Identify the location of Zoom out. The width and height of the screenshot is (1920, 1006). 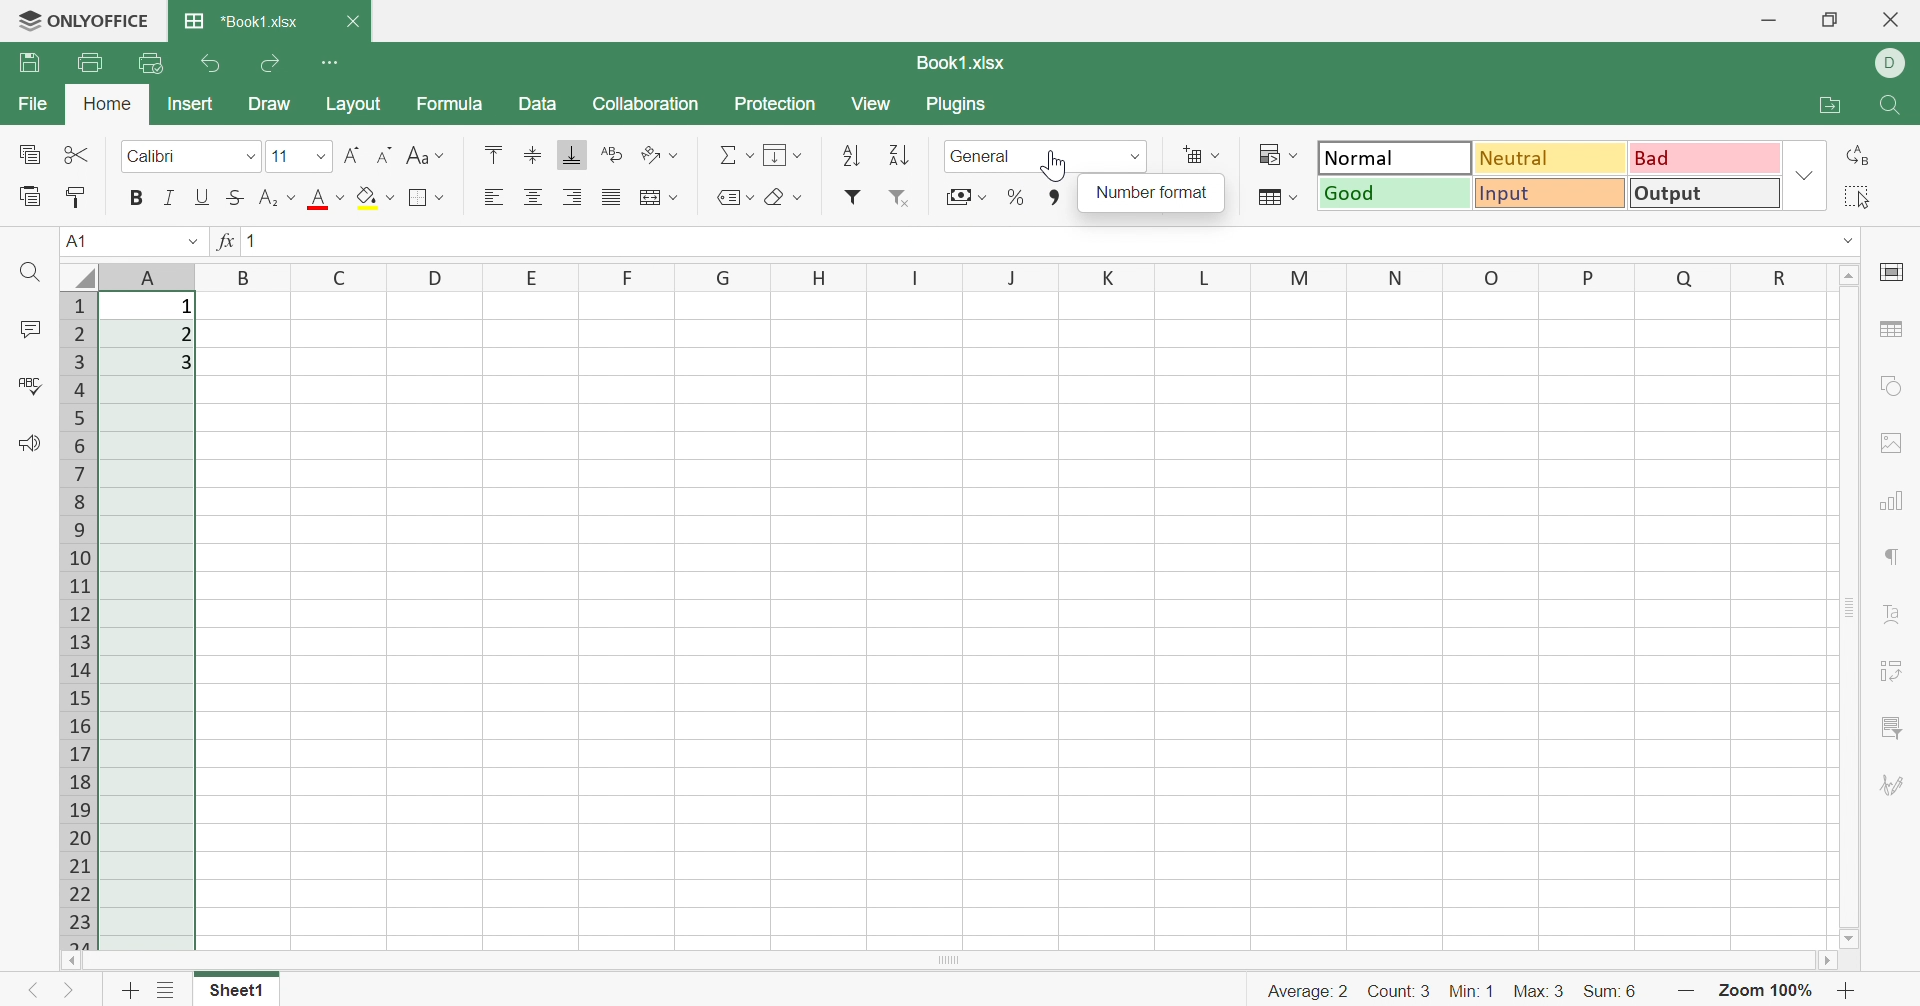
(1689, 994).